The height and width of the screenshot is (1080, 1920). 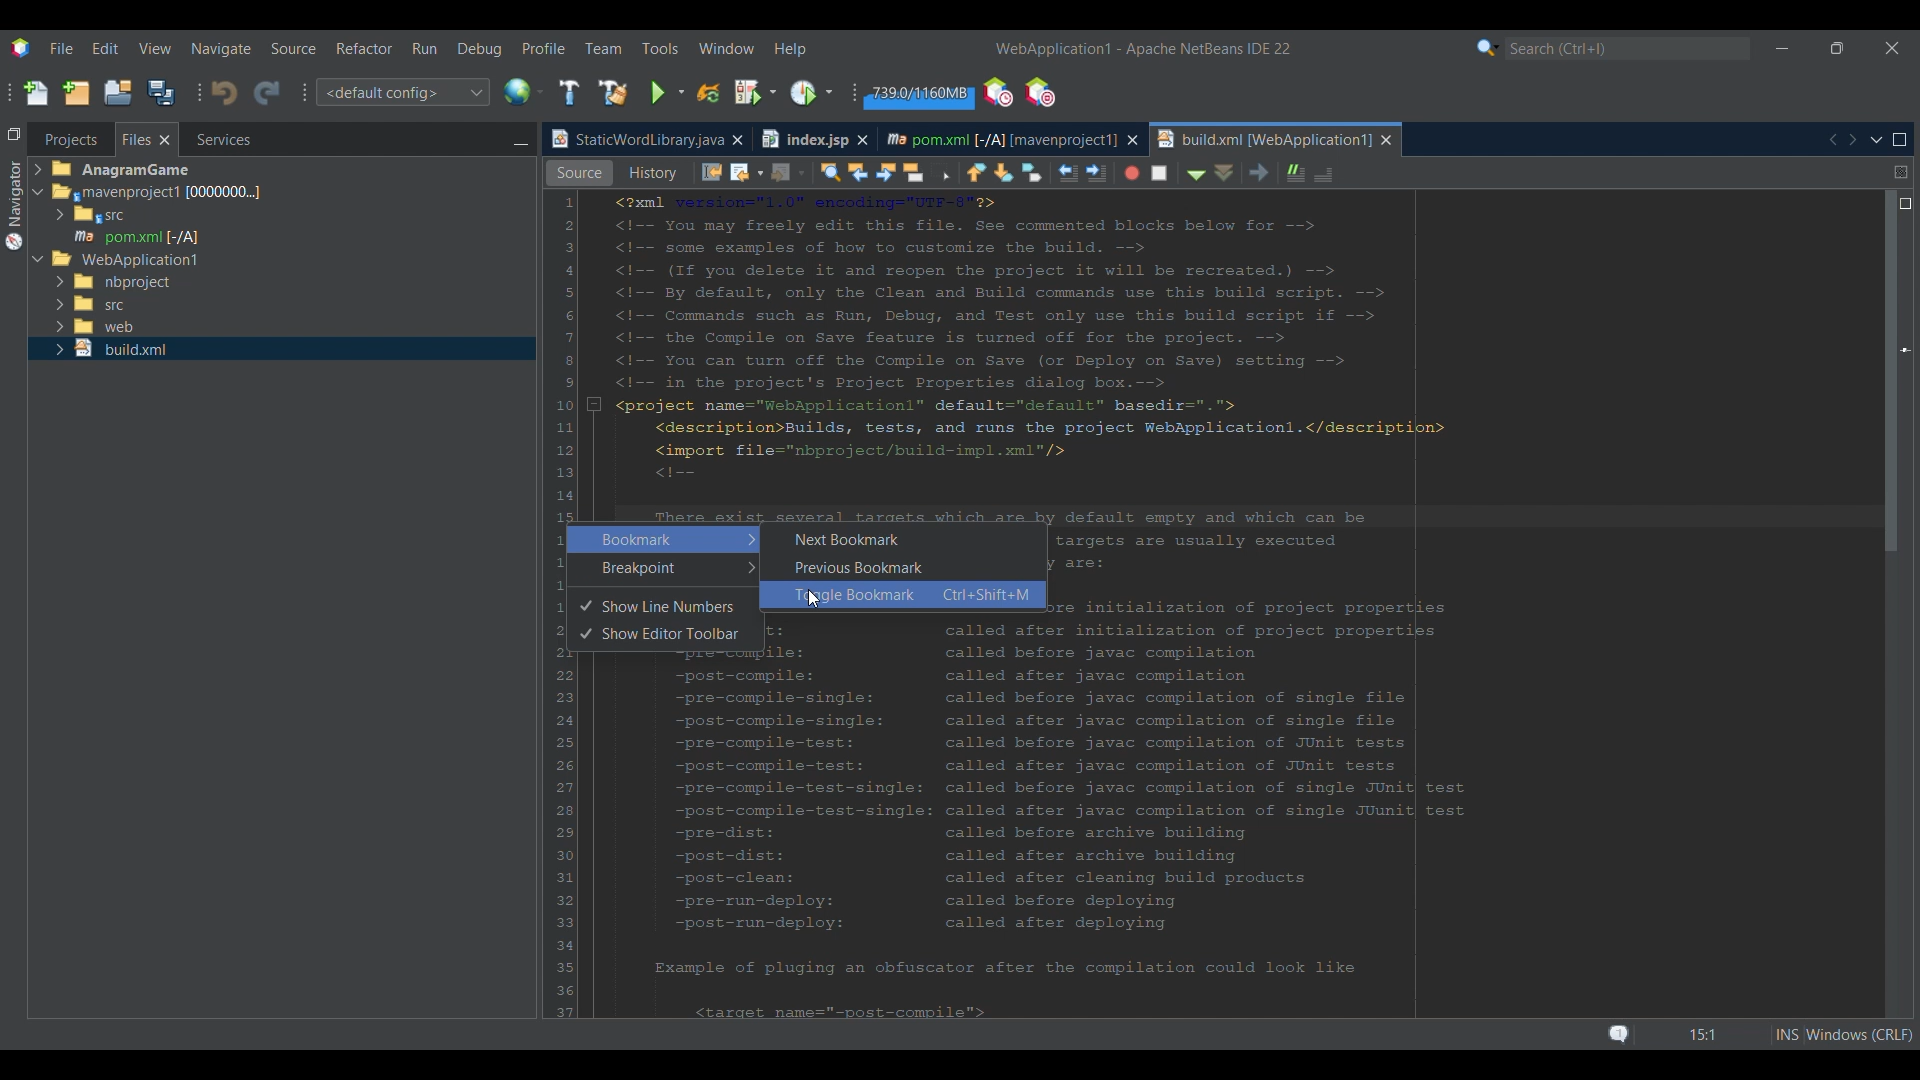 I want to click on Tools menu, so click(x=660, y=48).